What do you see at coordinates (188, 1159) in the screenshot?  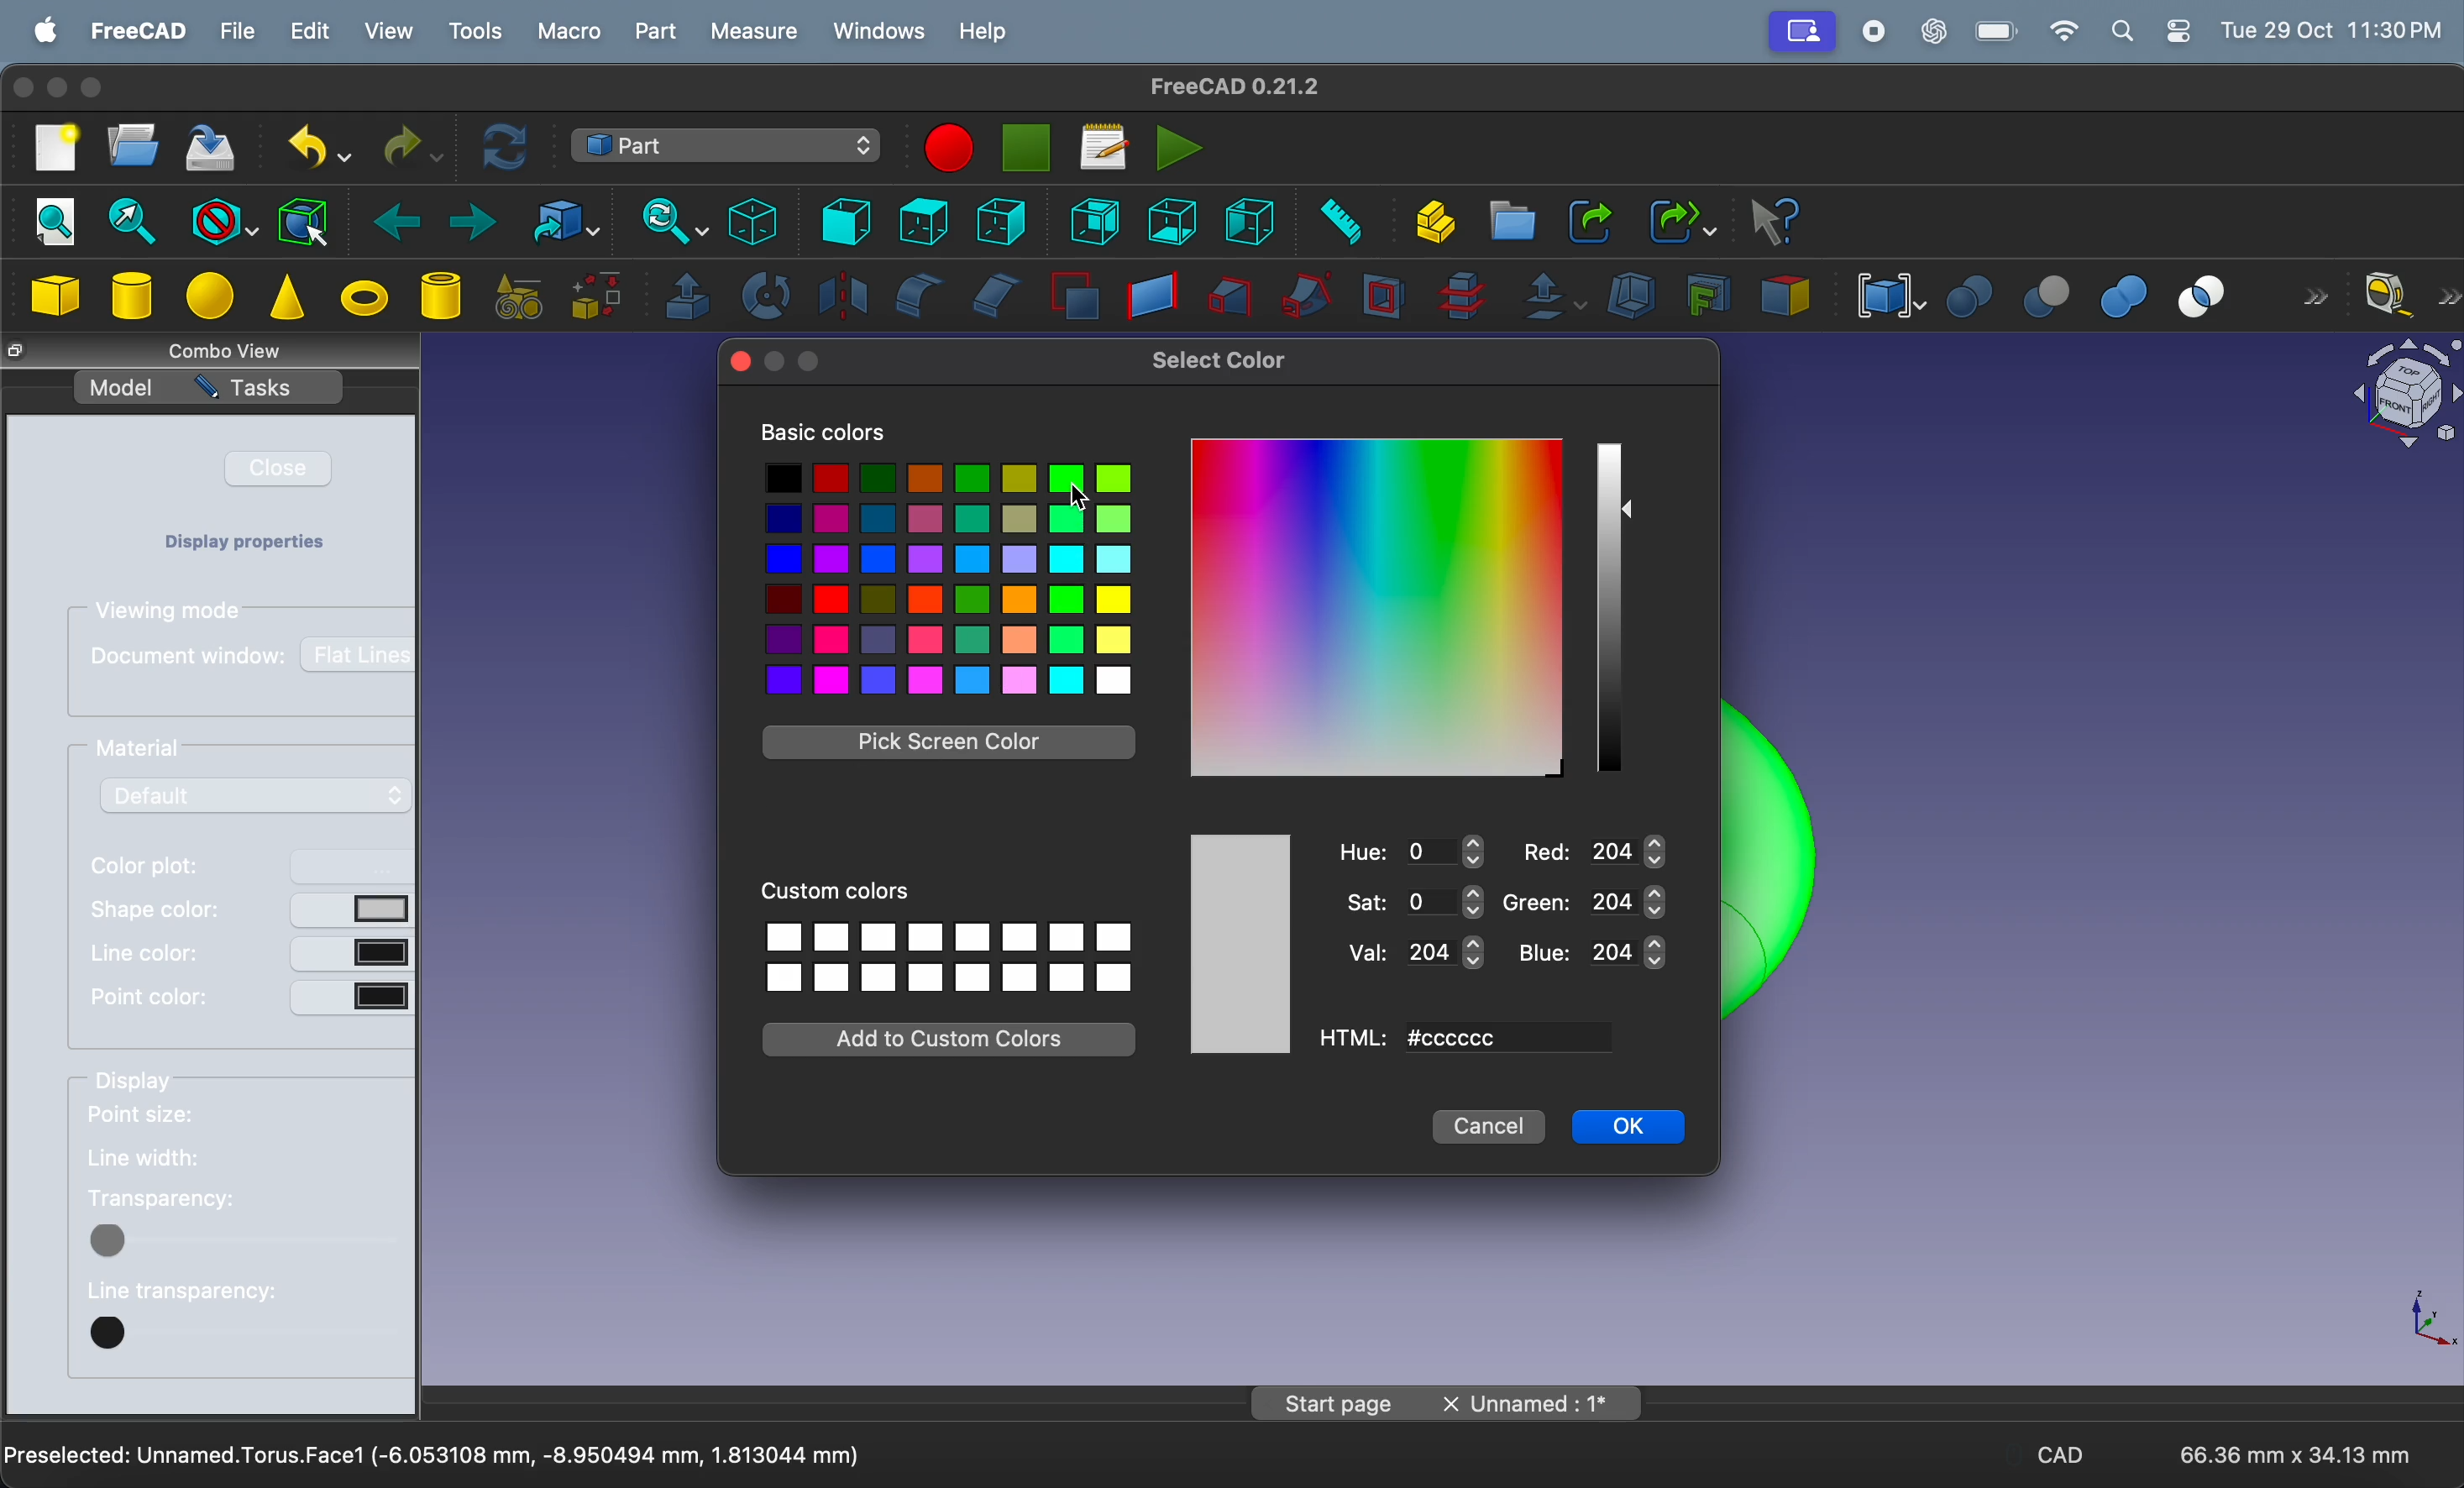 I see `line width` at bounding box center [188, 1159].